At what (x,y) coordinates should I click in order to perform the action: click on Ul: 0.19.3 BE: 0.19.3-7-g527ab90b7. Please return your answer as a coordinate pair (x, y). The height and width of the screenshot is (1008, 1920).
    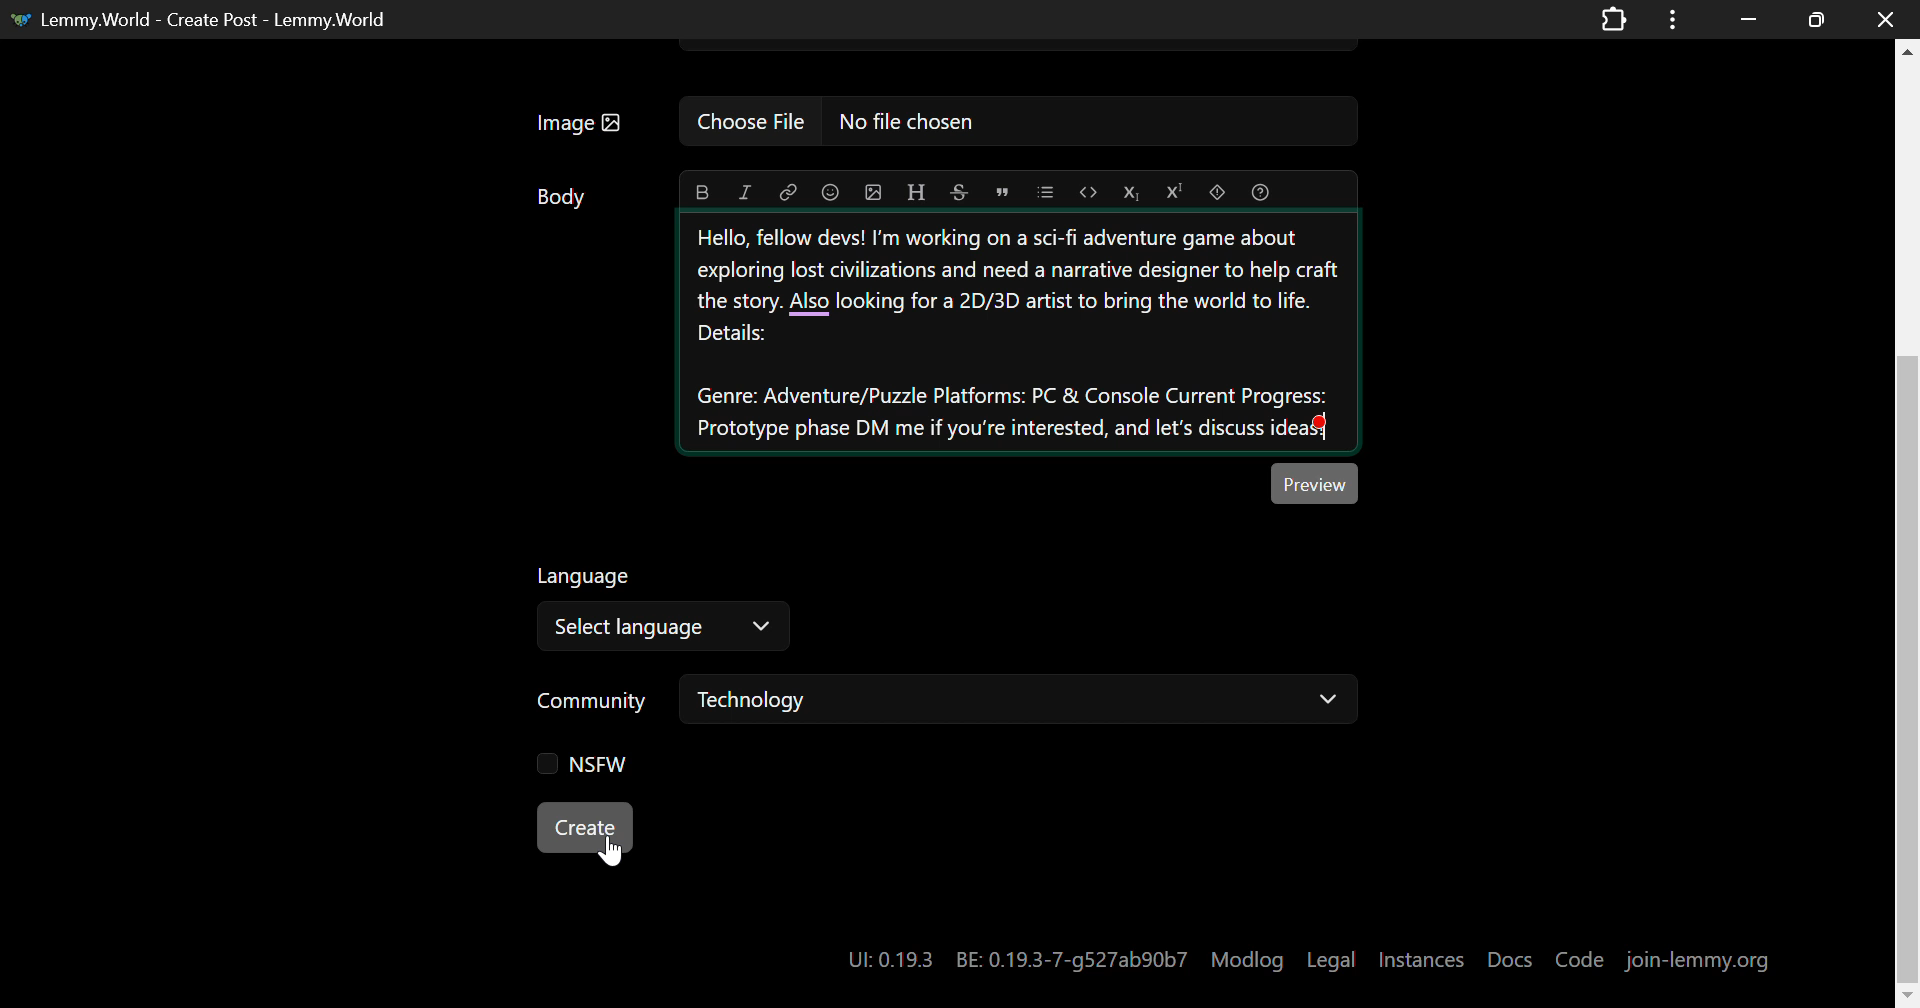
    Looking at the image, I should click on (1009, 954).